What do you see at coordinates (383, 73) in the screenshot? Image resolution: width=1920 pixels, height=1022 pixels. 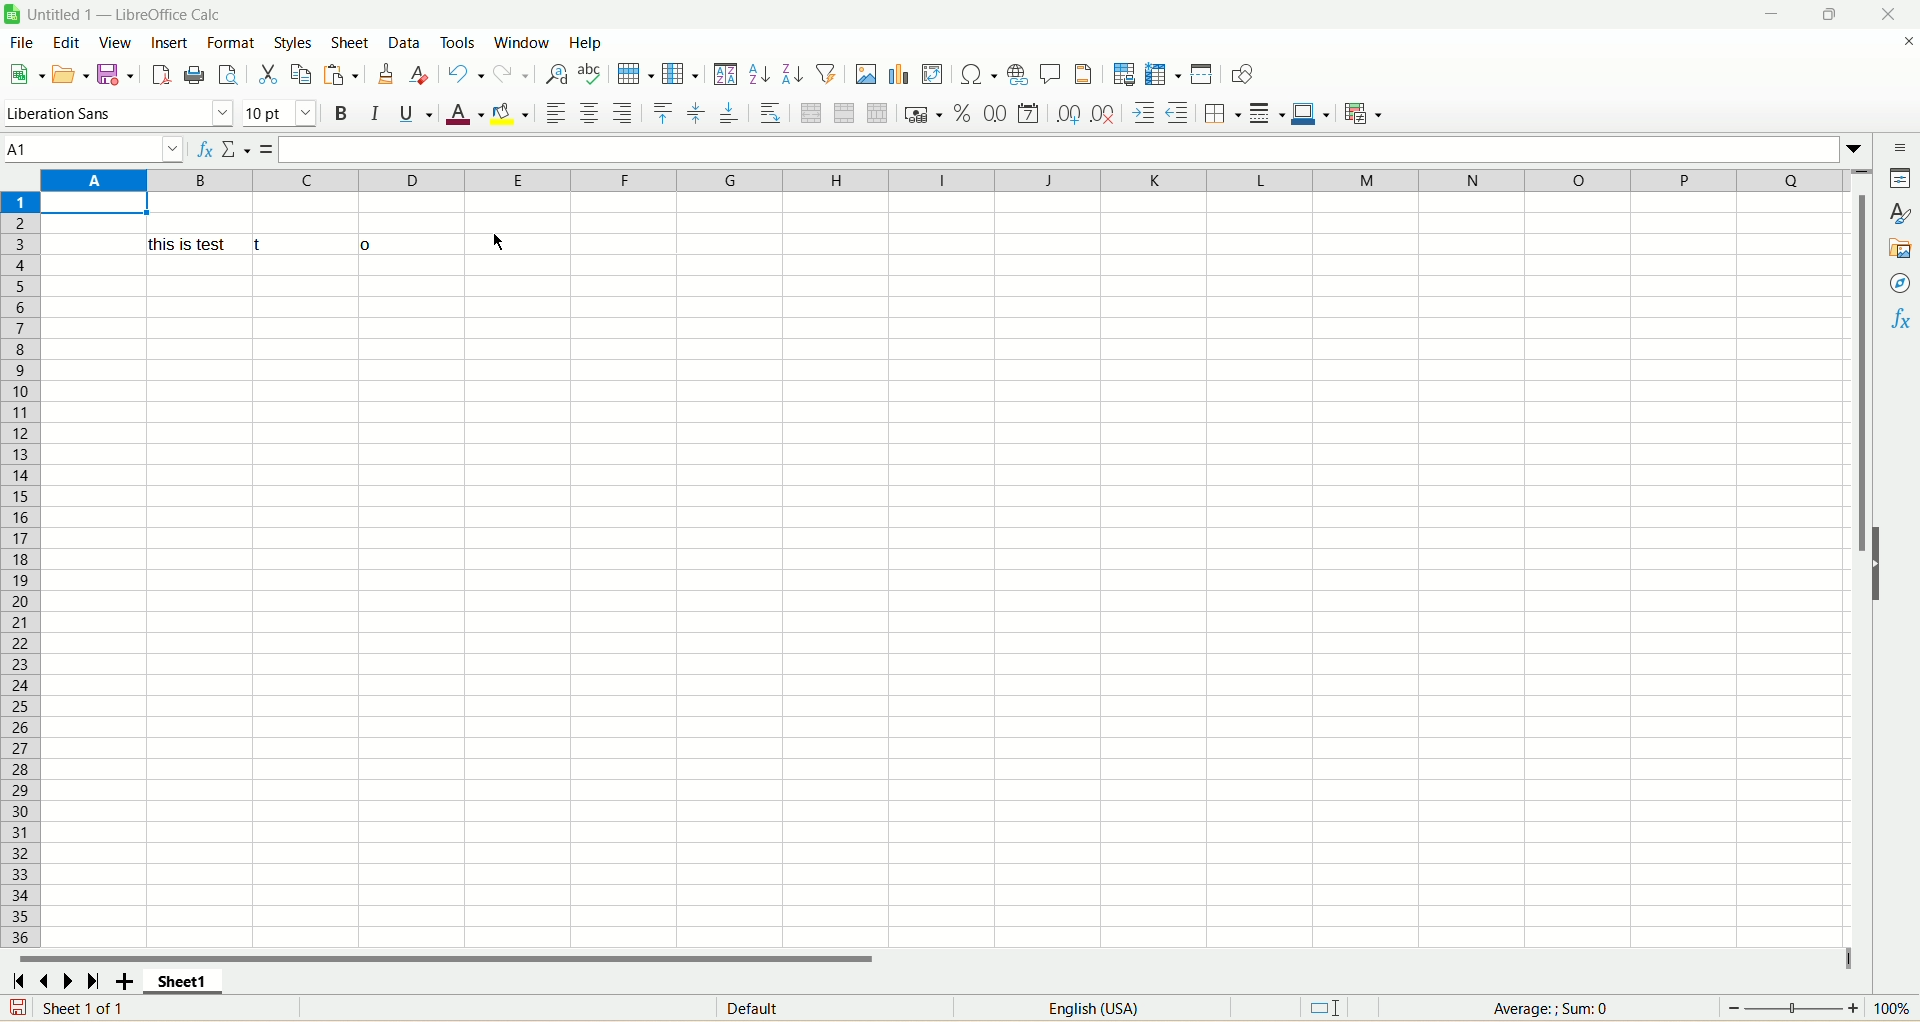 I see `clone formatting` at bounding box center [383, 73].